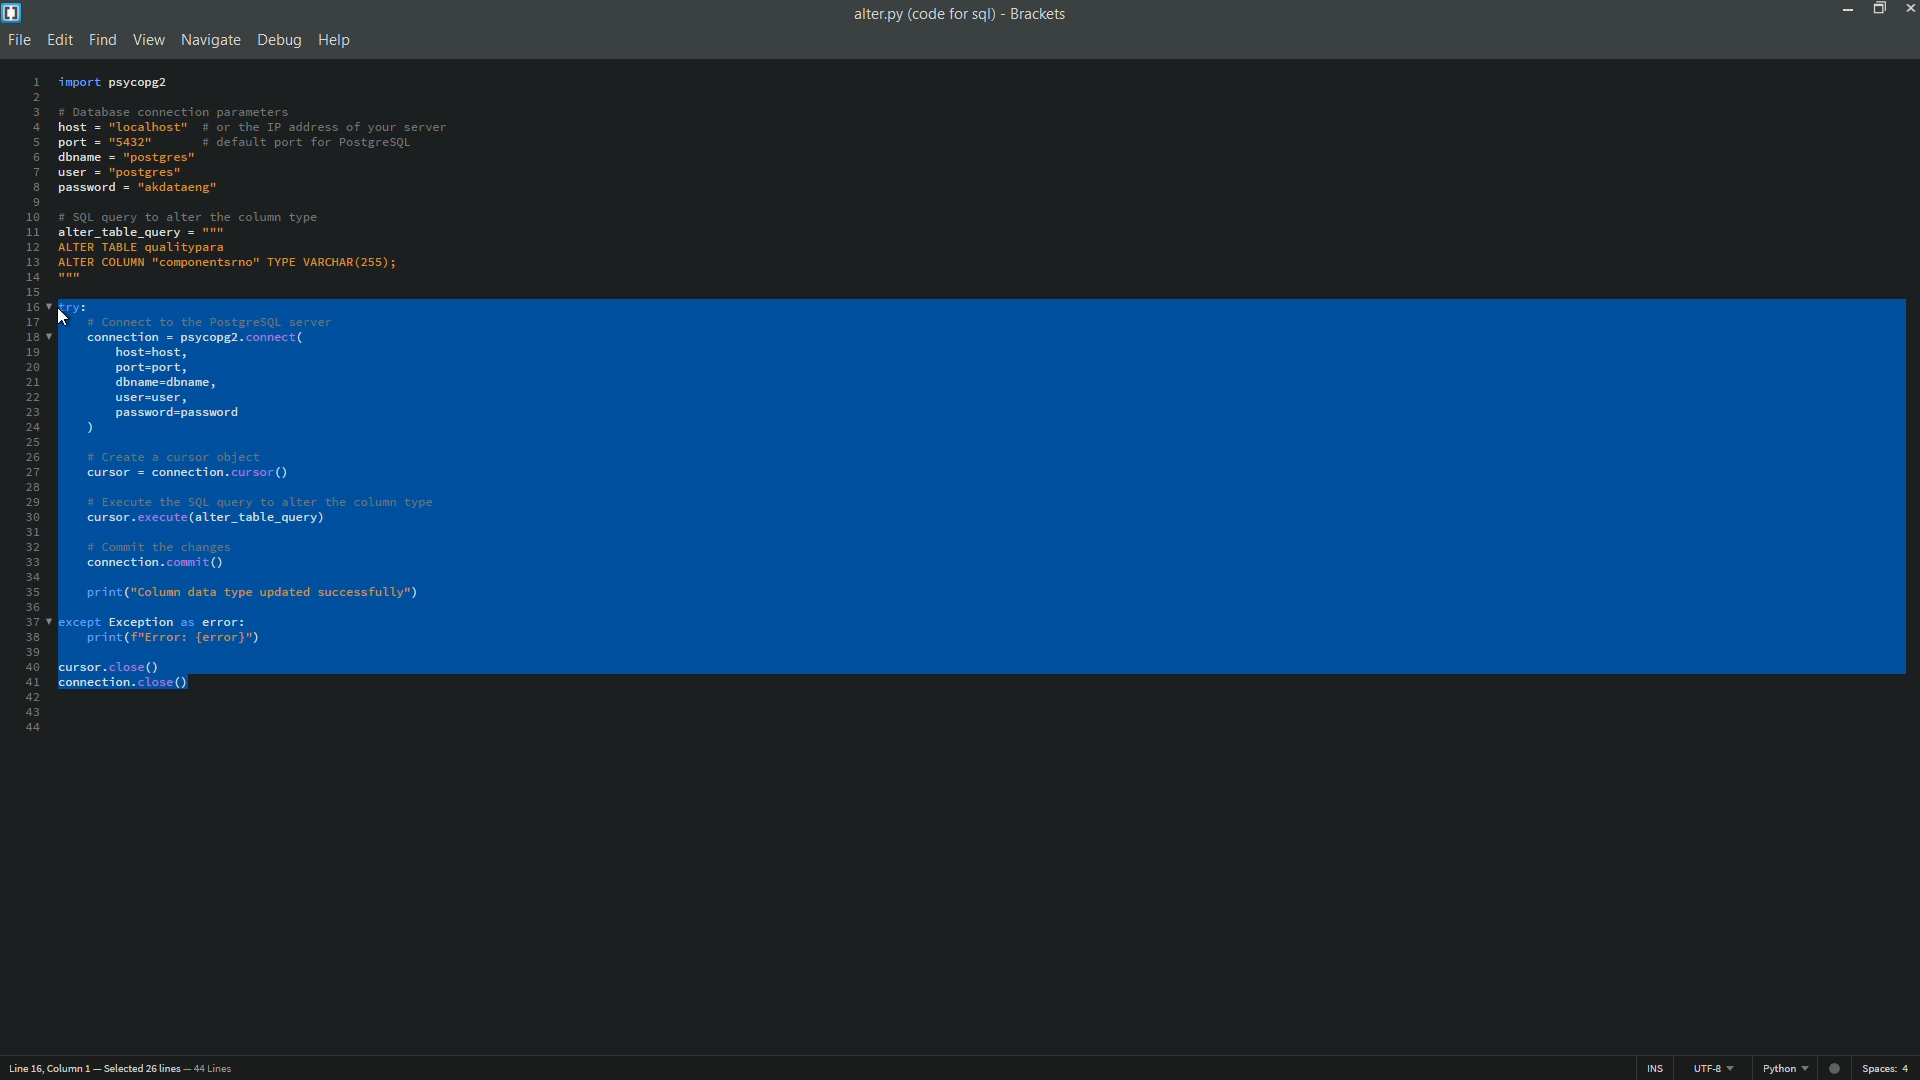 The width and height of the screenshot is (1920, 1080). What do you see at coordinates (335, 40) in the screenshot?
I see `help menu` at bounding box center [335, 40].